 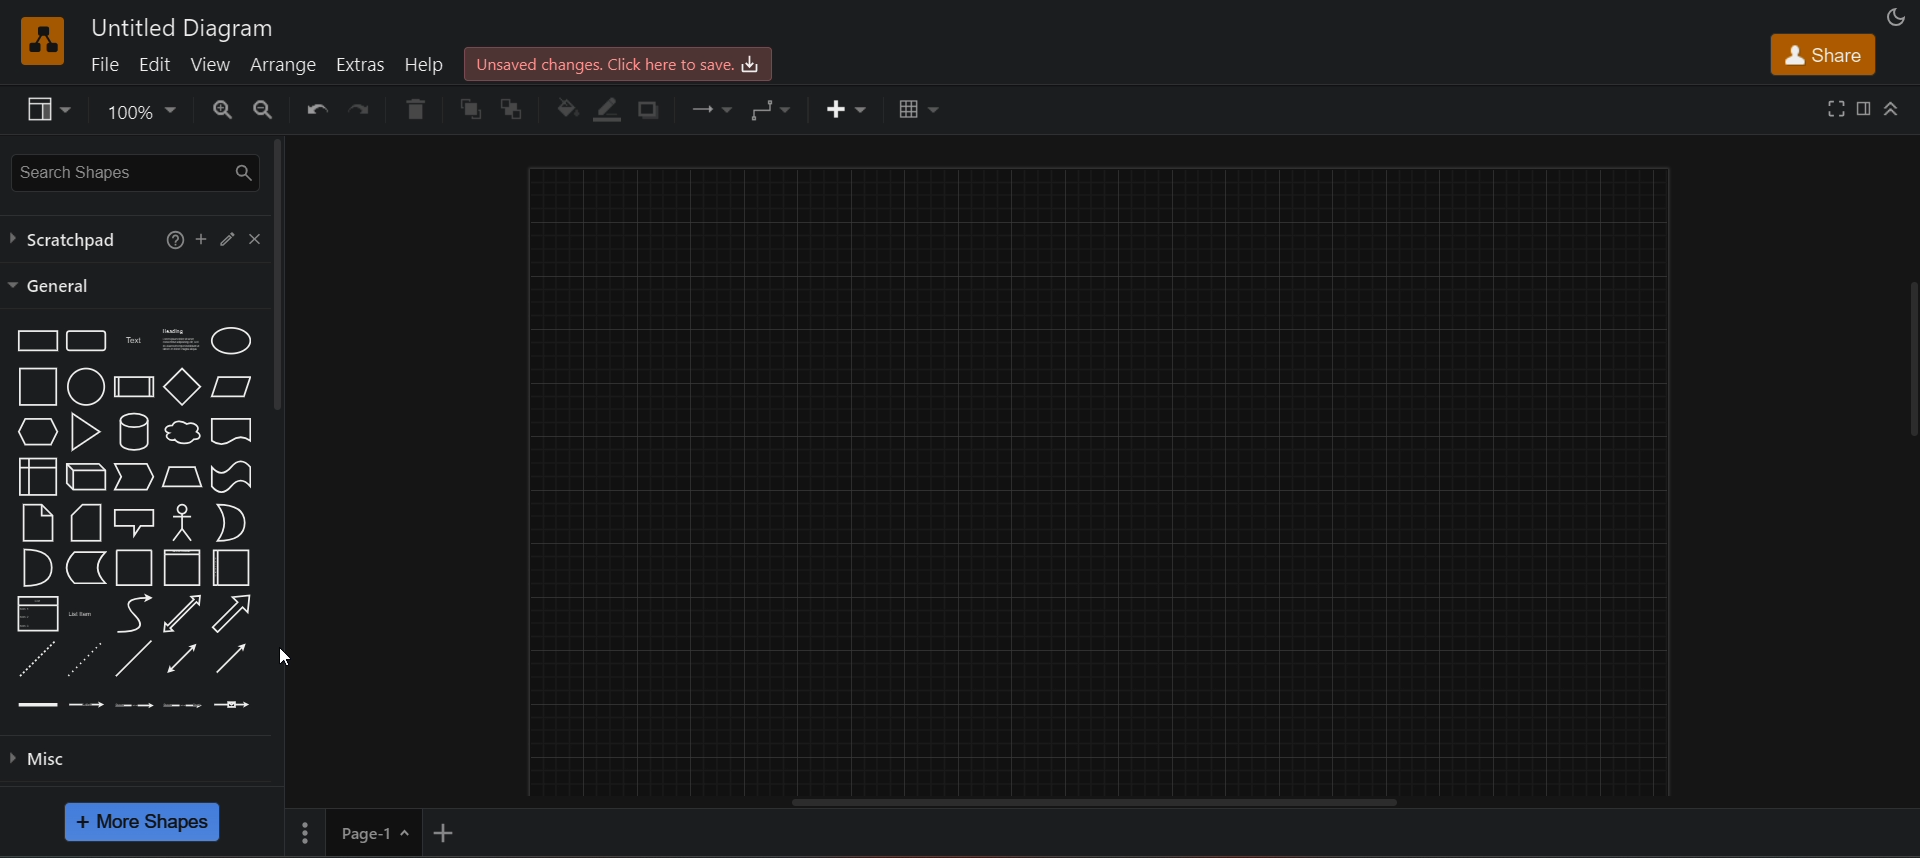 I want to click on data storage, so click(x=85, y=567).